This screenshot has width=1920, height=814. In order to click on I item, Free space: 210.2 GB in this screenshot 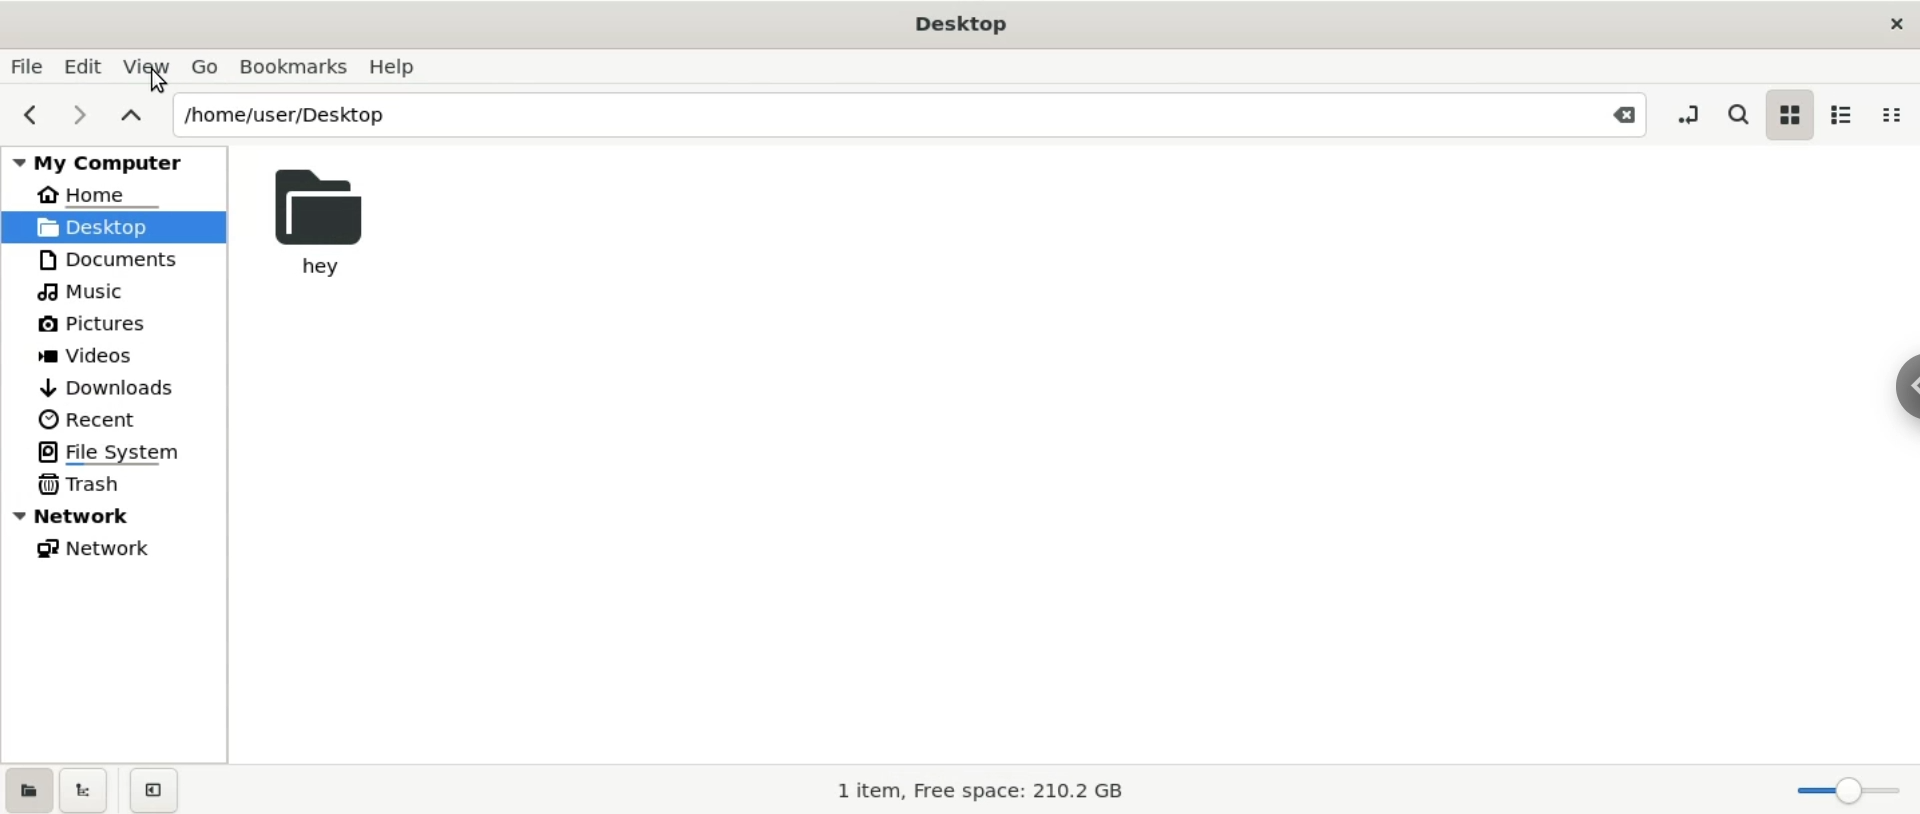, I will do `click(979, 792)`.